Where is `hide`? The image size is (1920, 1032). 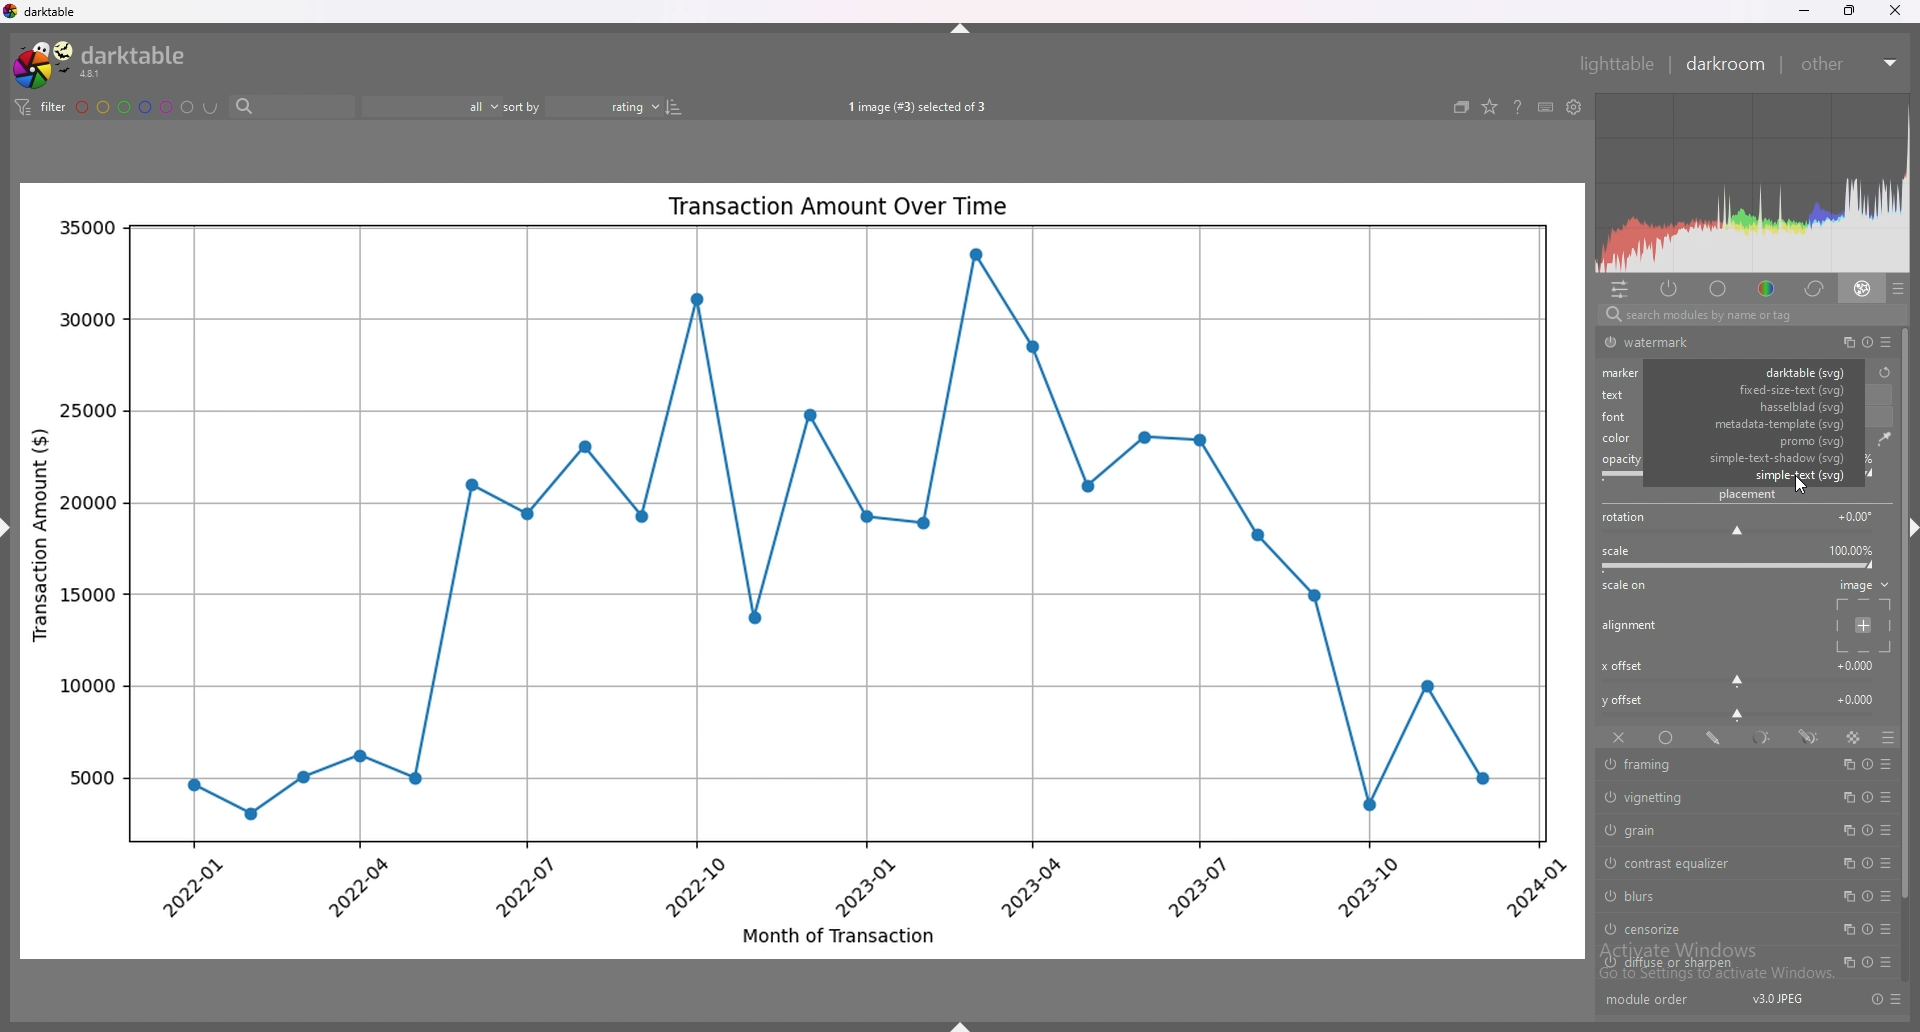 hide is located at coordinates (1908, 531).